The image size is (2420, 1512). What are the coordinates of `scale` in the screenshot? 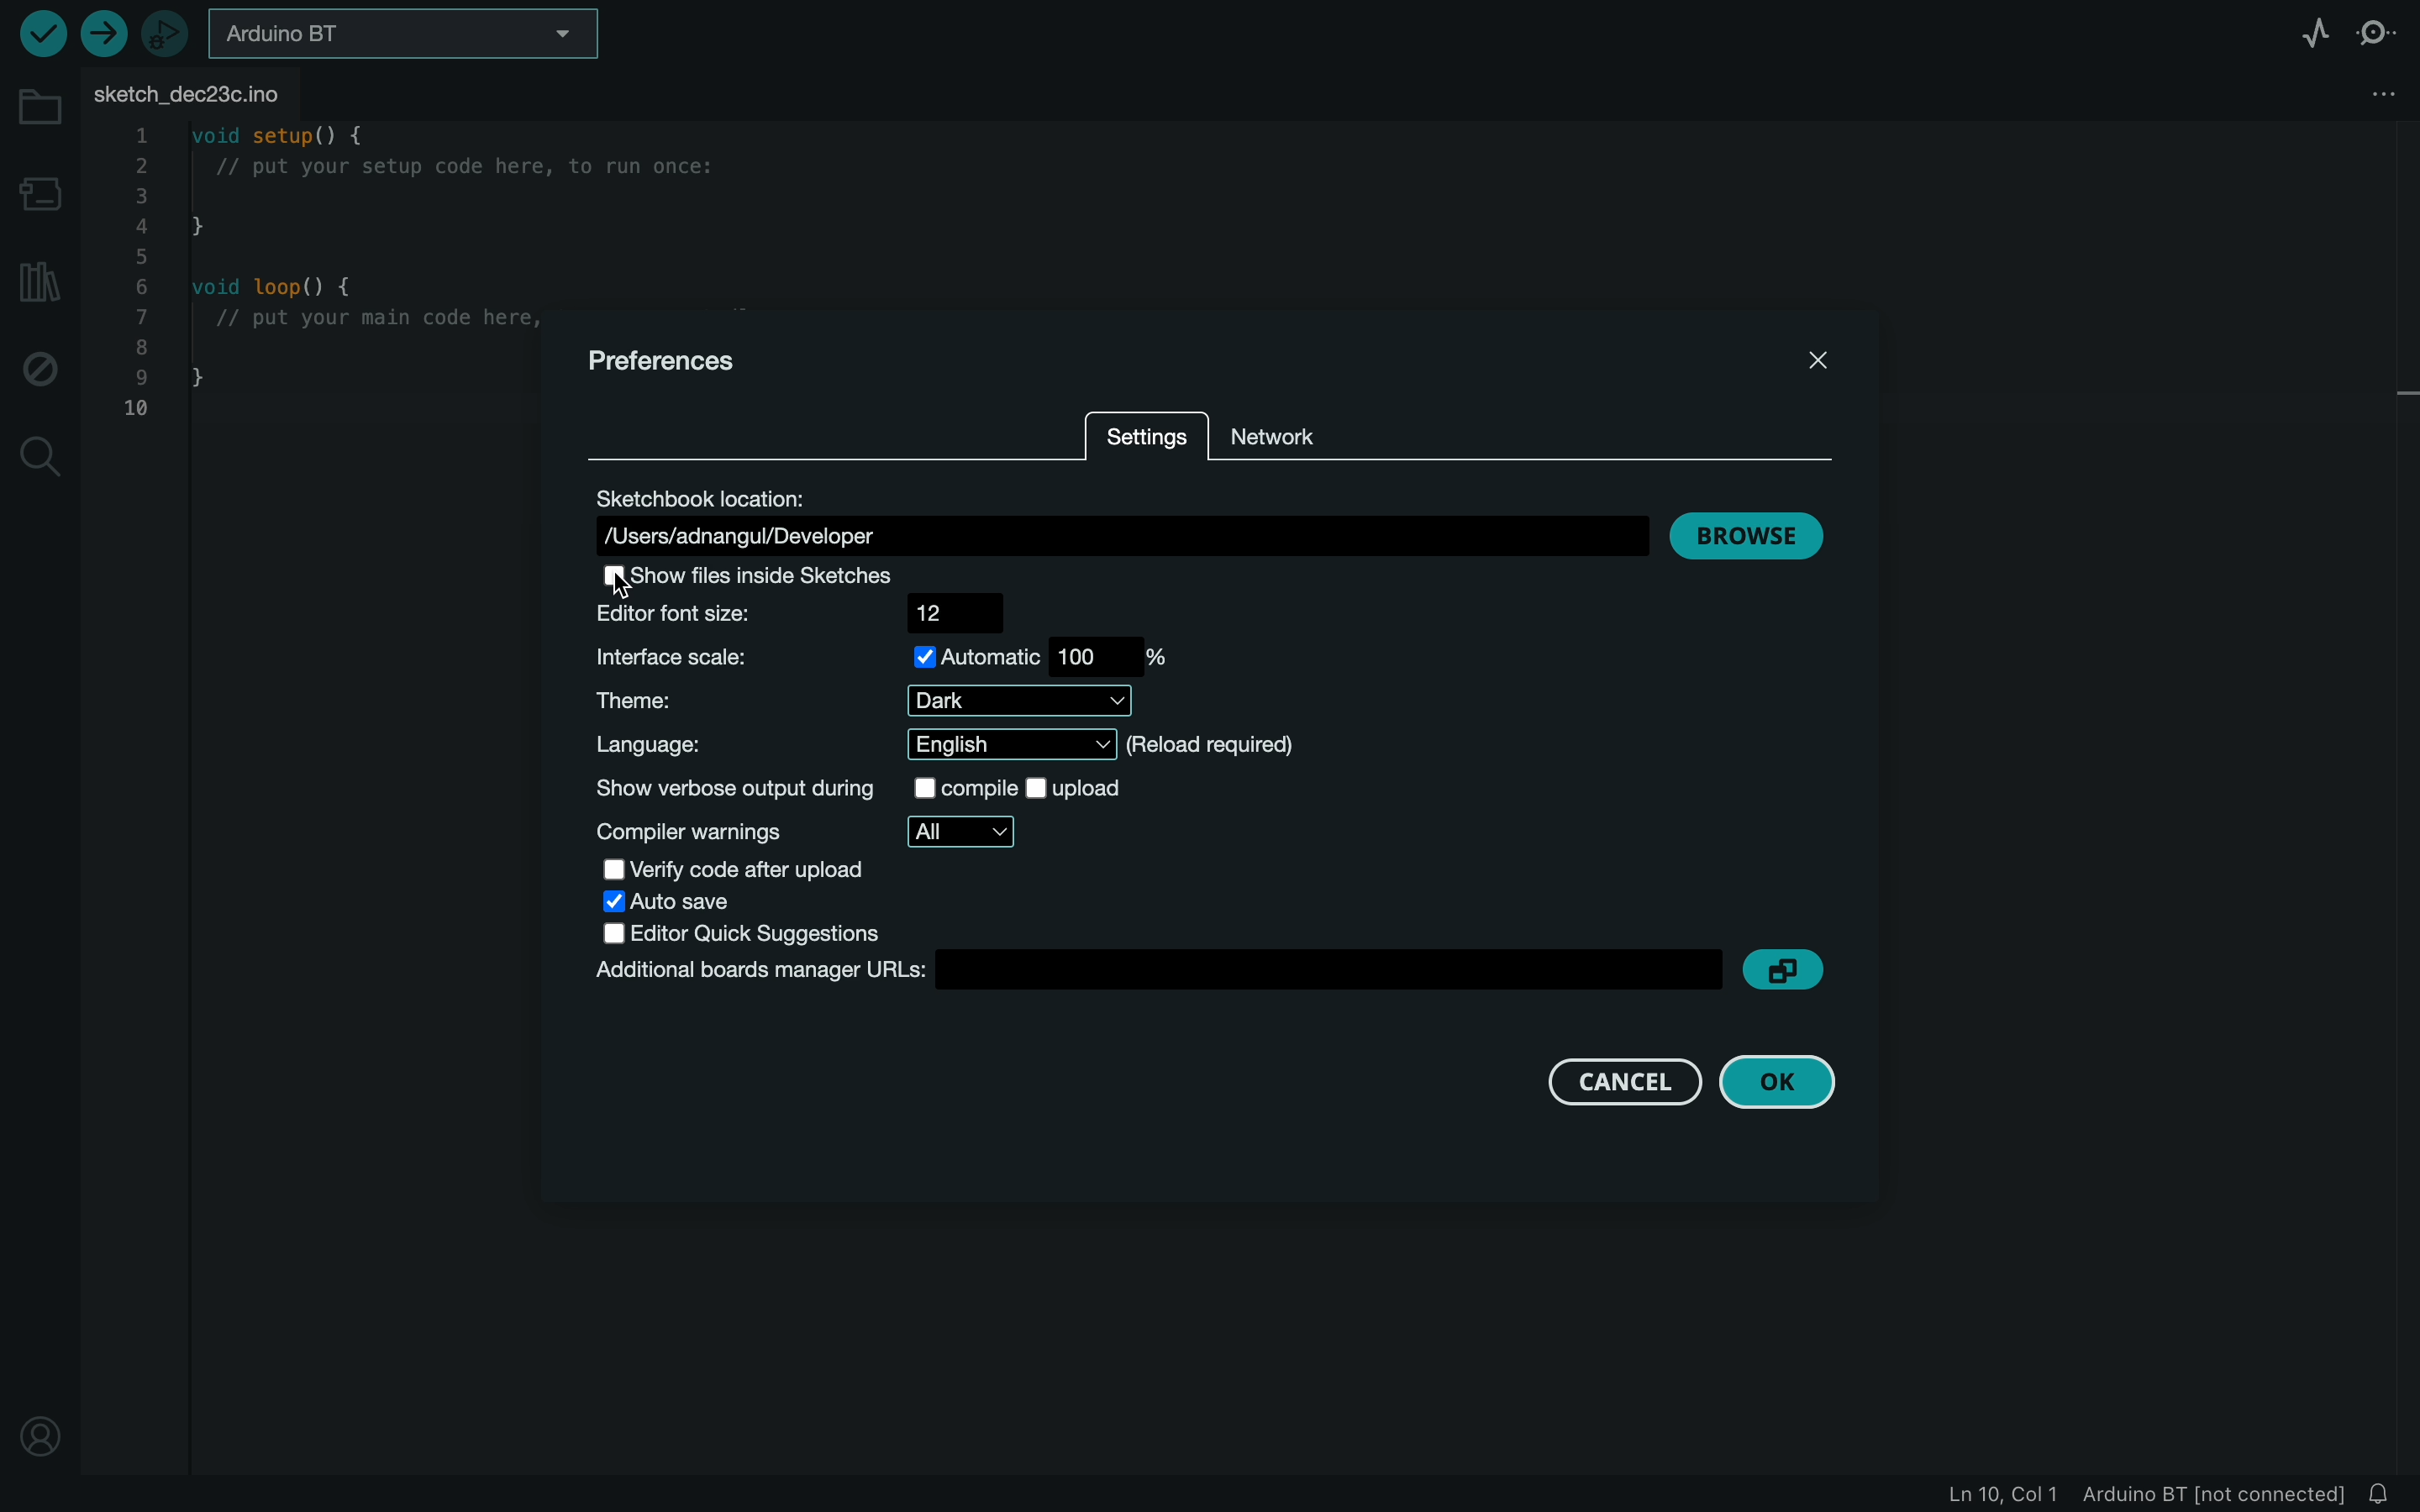 It's located at (888, 657).